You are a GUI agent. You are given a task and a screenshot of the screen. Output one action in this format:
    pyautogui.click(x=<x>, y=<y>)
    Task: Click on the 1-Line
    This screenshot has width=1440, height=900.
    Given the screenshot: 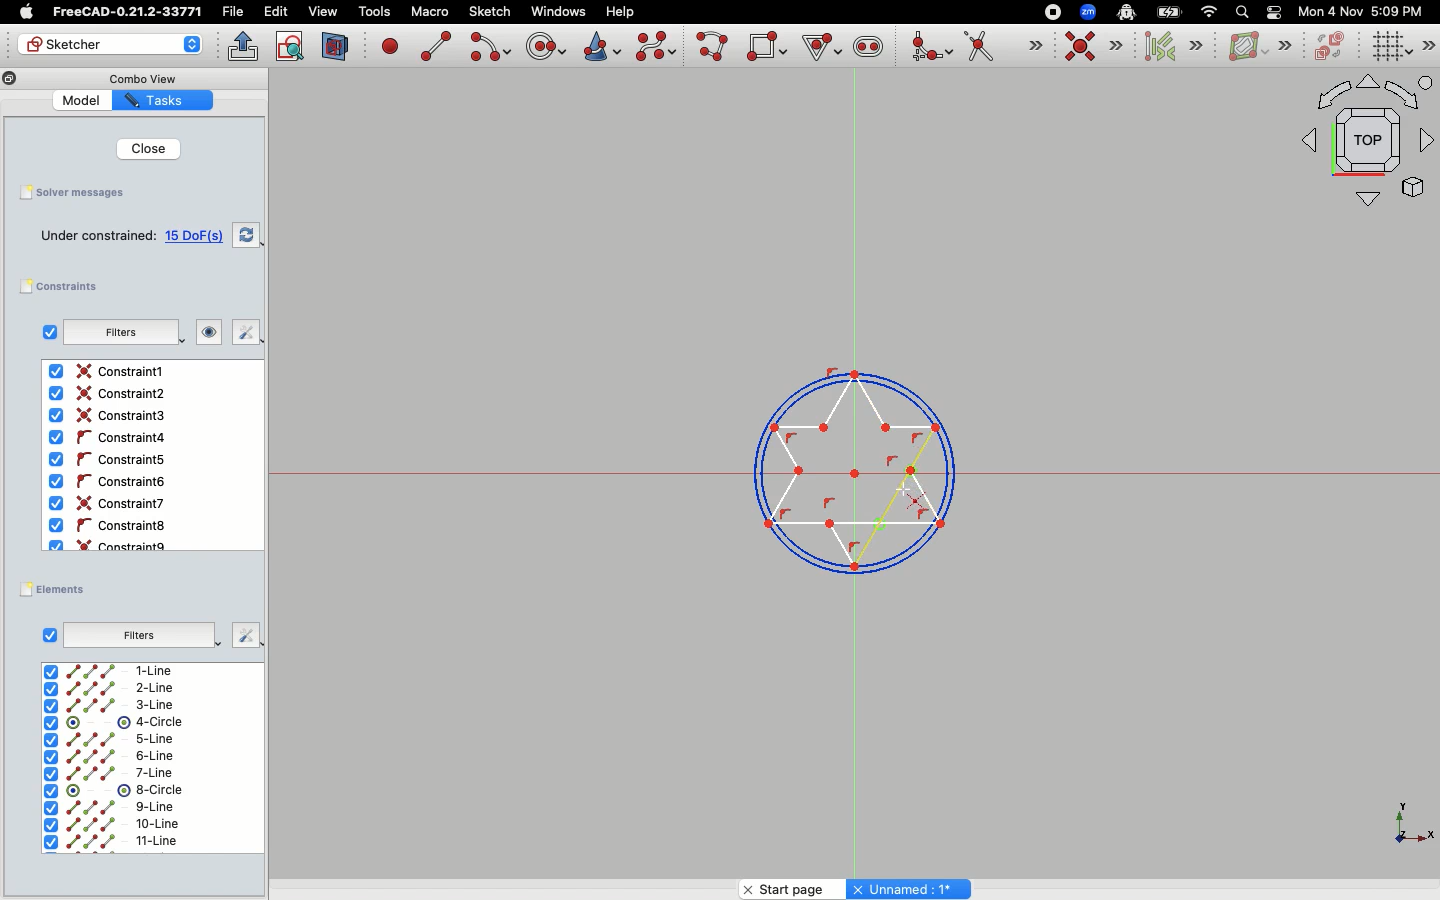 What is the action you would take?
    pyautogui.click(x=118, y=671)
    